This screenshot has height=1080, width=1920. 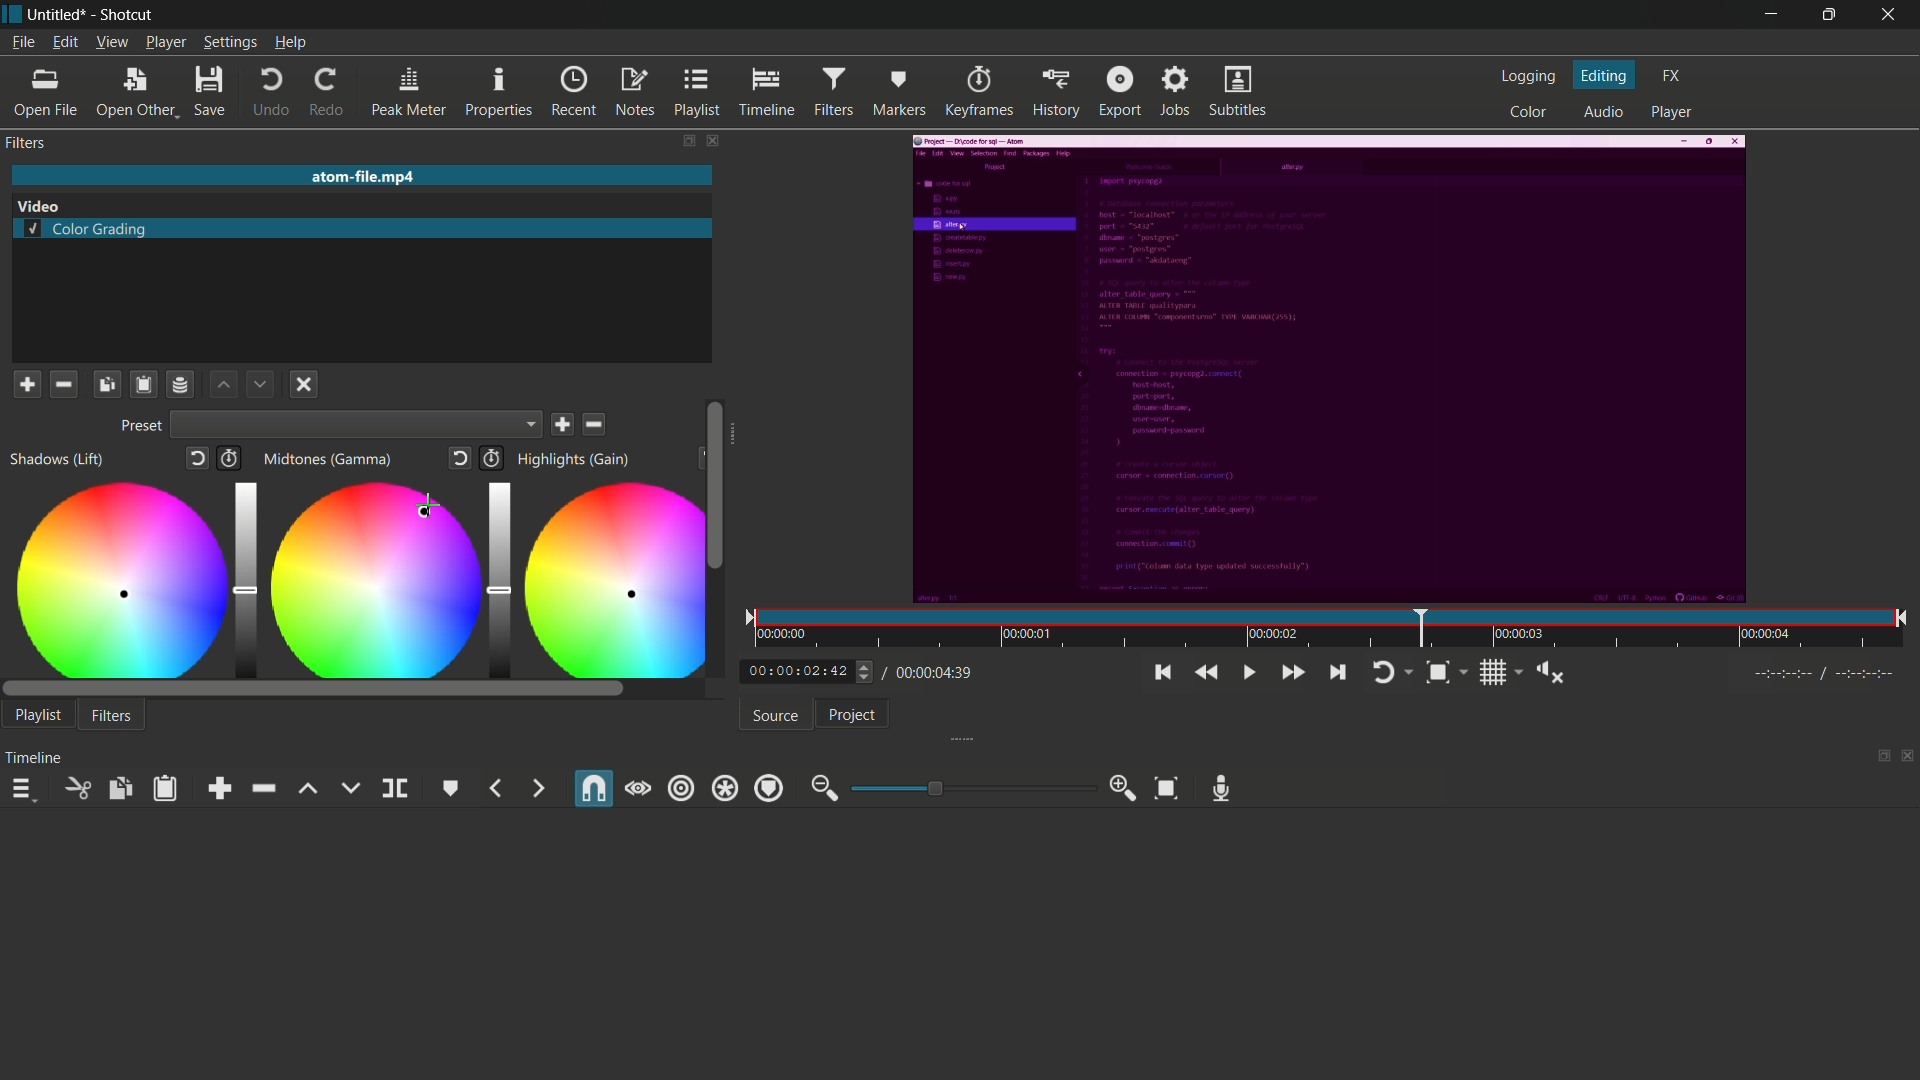 What do you see at coordinates (26, 383) in the screenshot?
I see `Add` at bounding box center [26, 383].